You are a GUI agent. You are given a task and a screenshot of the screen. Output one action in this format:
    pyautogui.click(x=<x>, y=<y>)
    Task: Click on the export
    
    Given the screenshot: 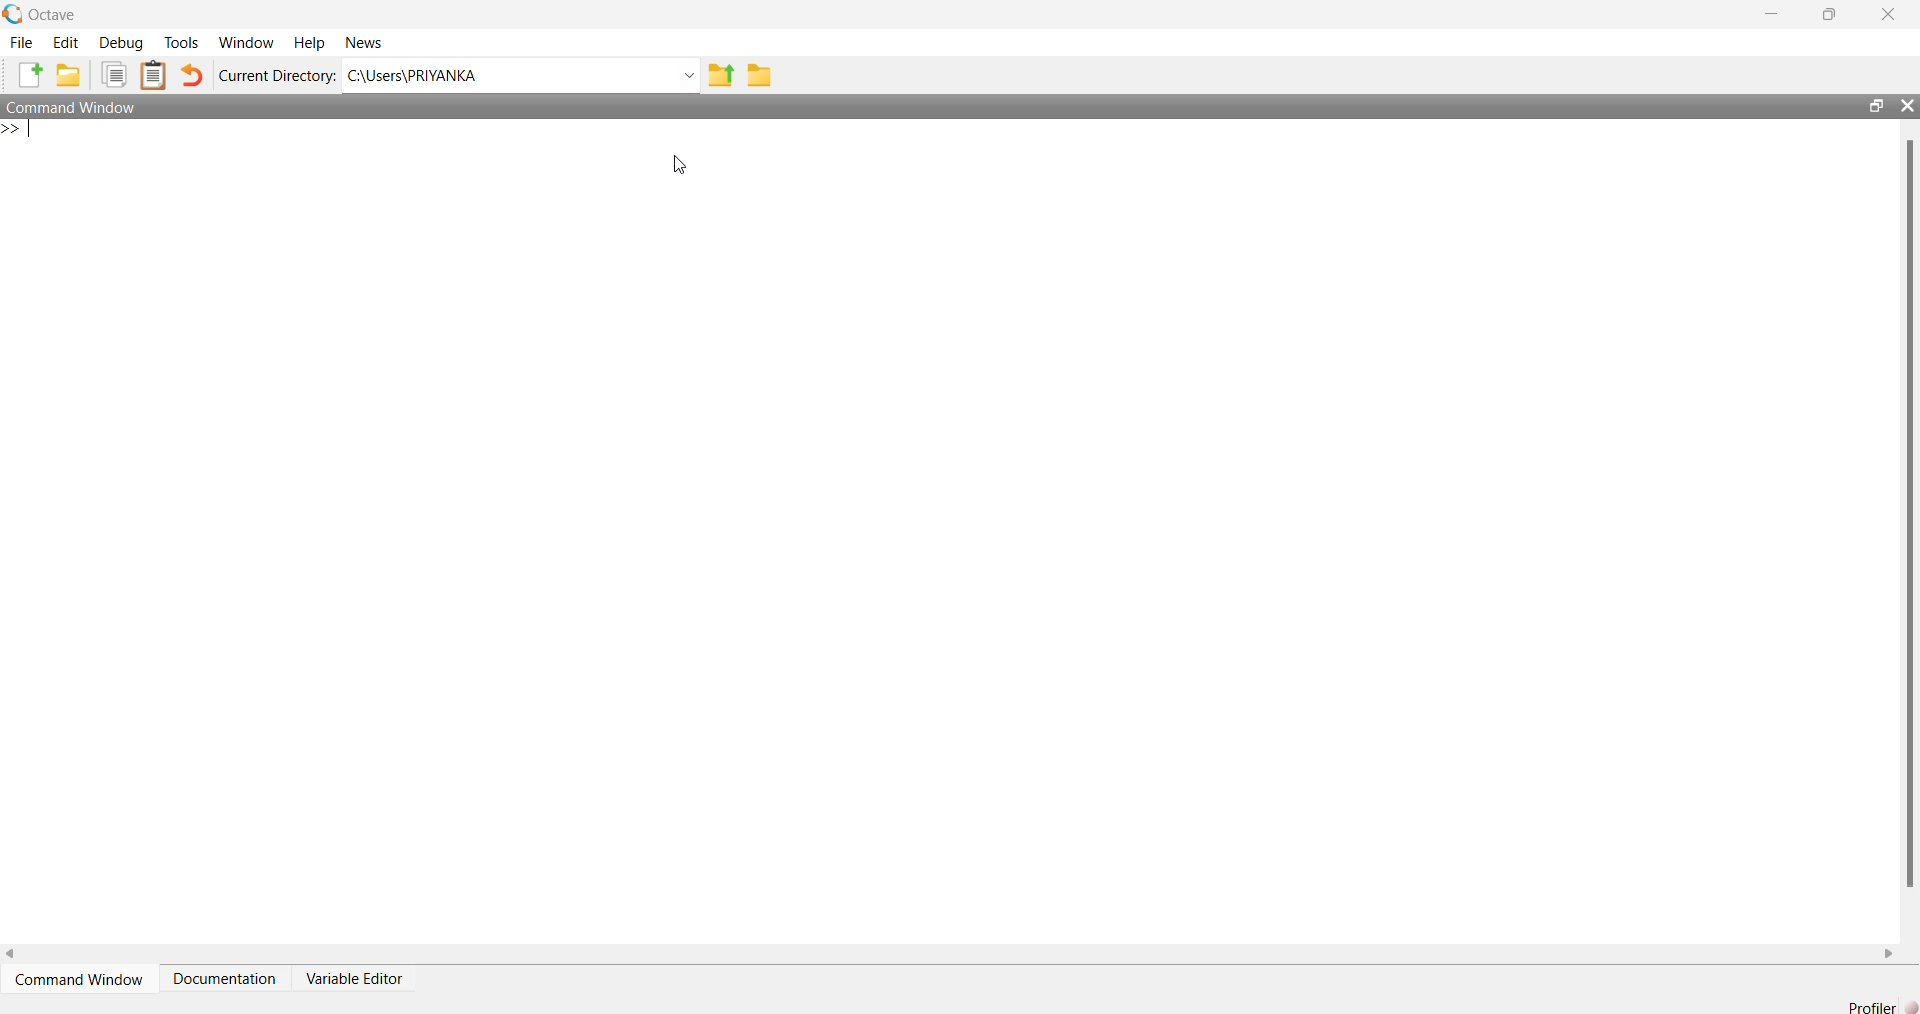 What is the action you would take?
    pyautogui.click(x=722, y=77)
    